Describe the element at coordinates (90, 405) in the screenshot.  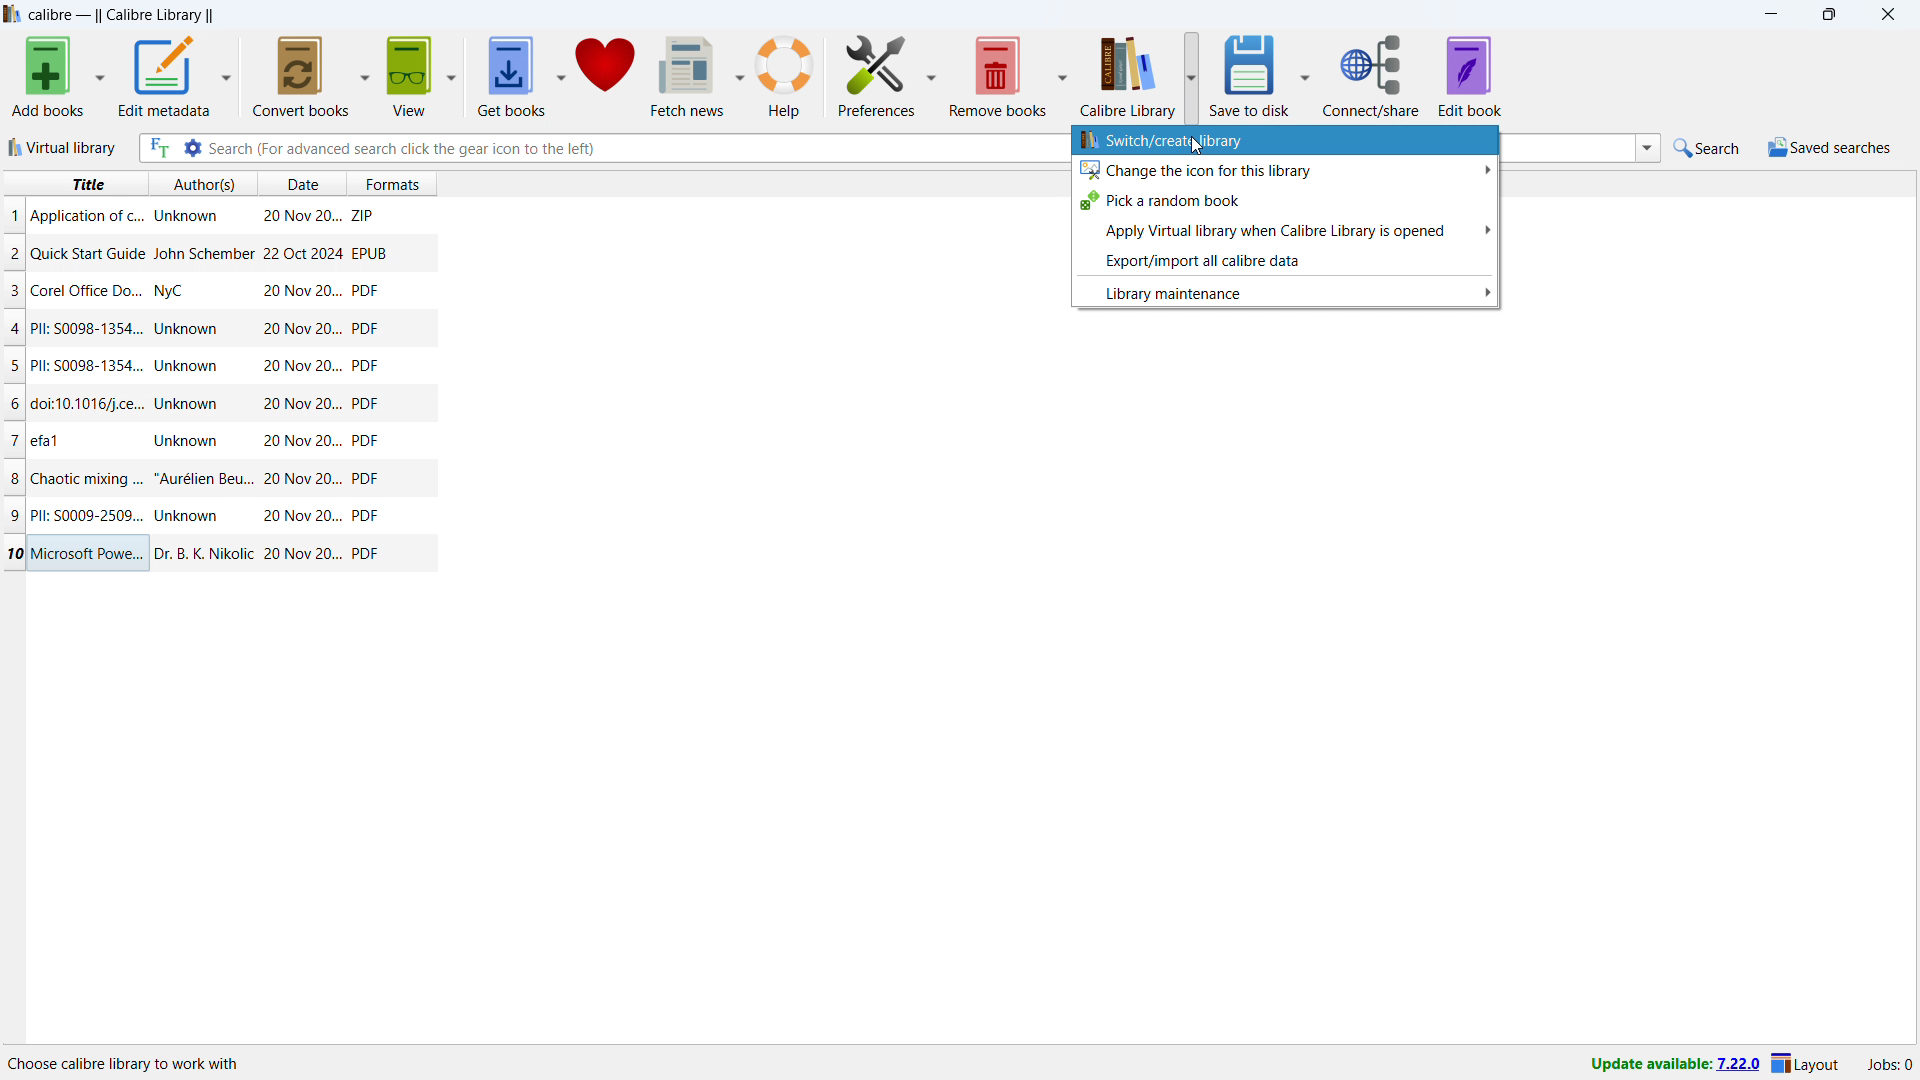
I see `Title` at that location.